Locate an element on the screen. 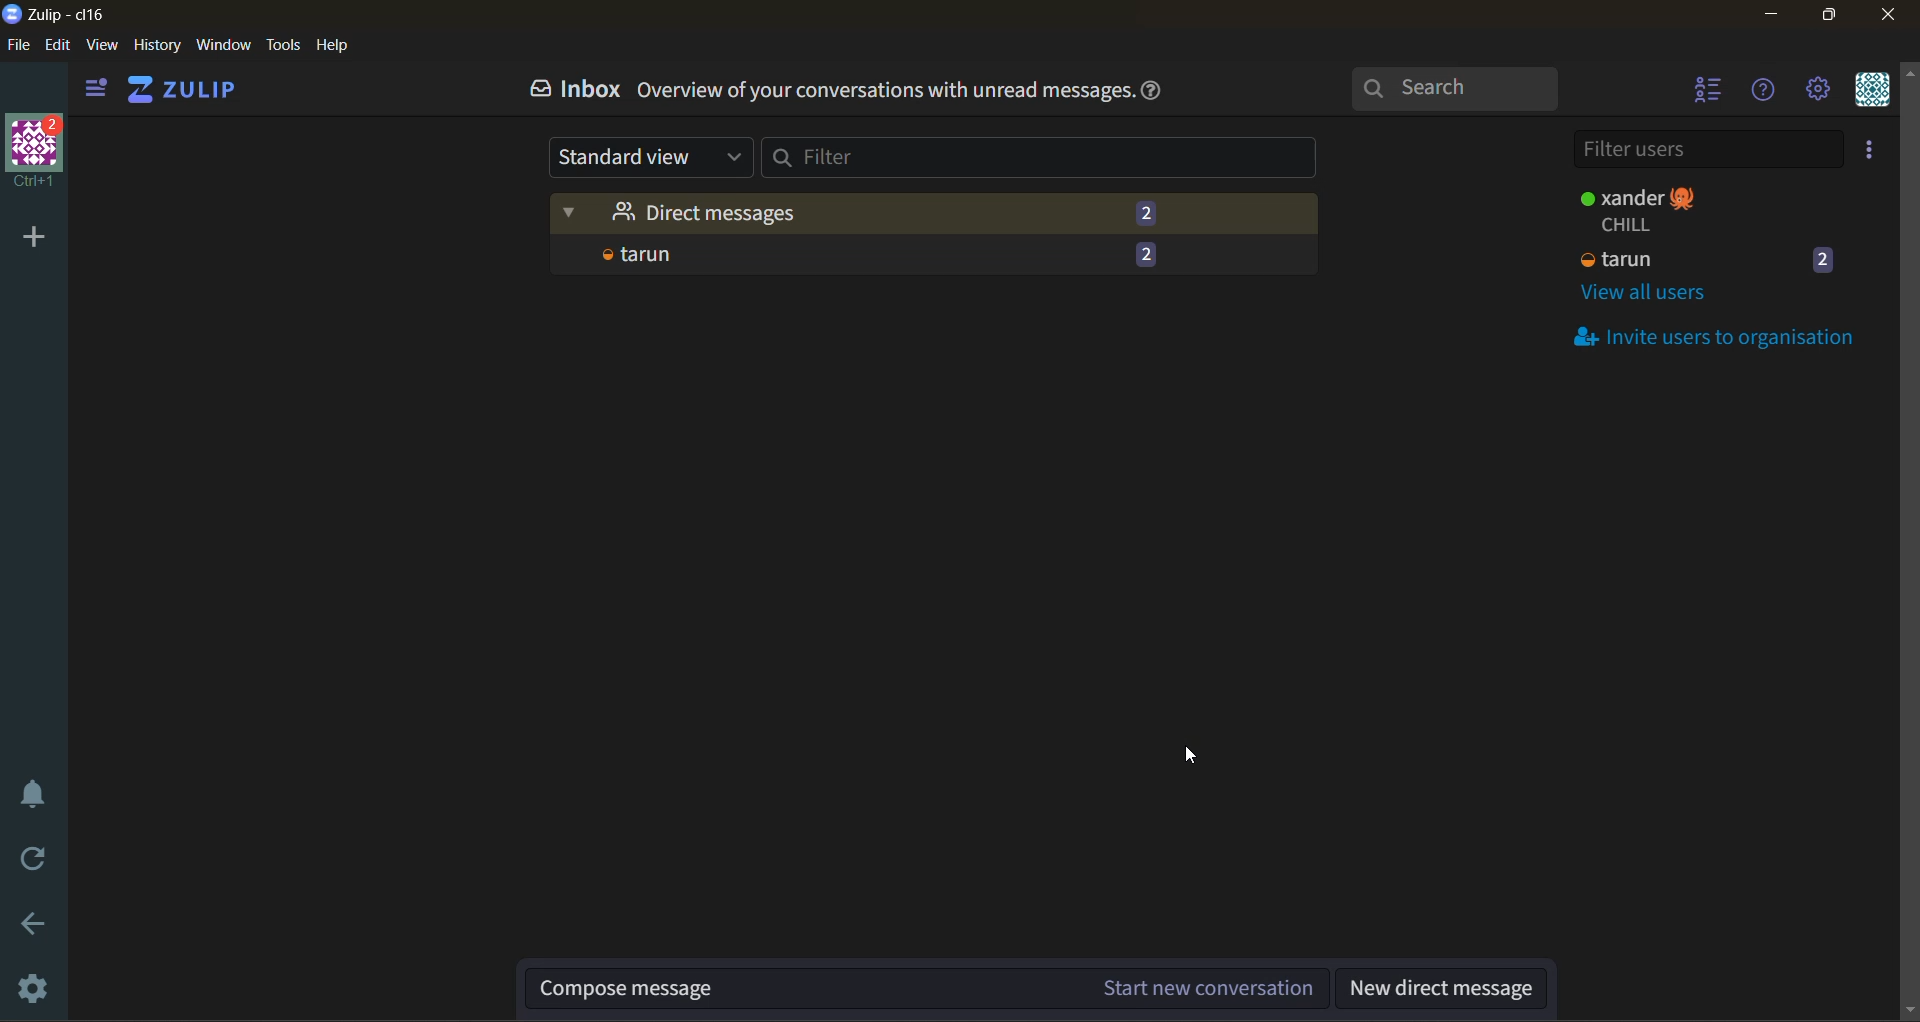  app name and organisation name is located at coordinates (58, 15).